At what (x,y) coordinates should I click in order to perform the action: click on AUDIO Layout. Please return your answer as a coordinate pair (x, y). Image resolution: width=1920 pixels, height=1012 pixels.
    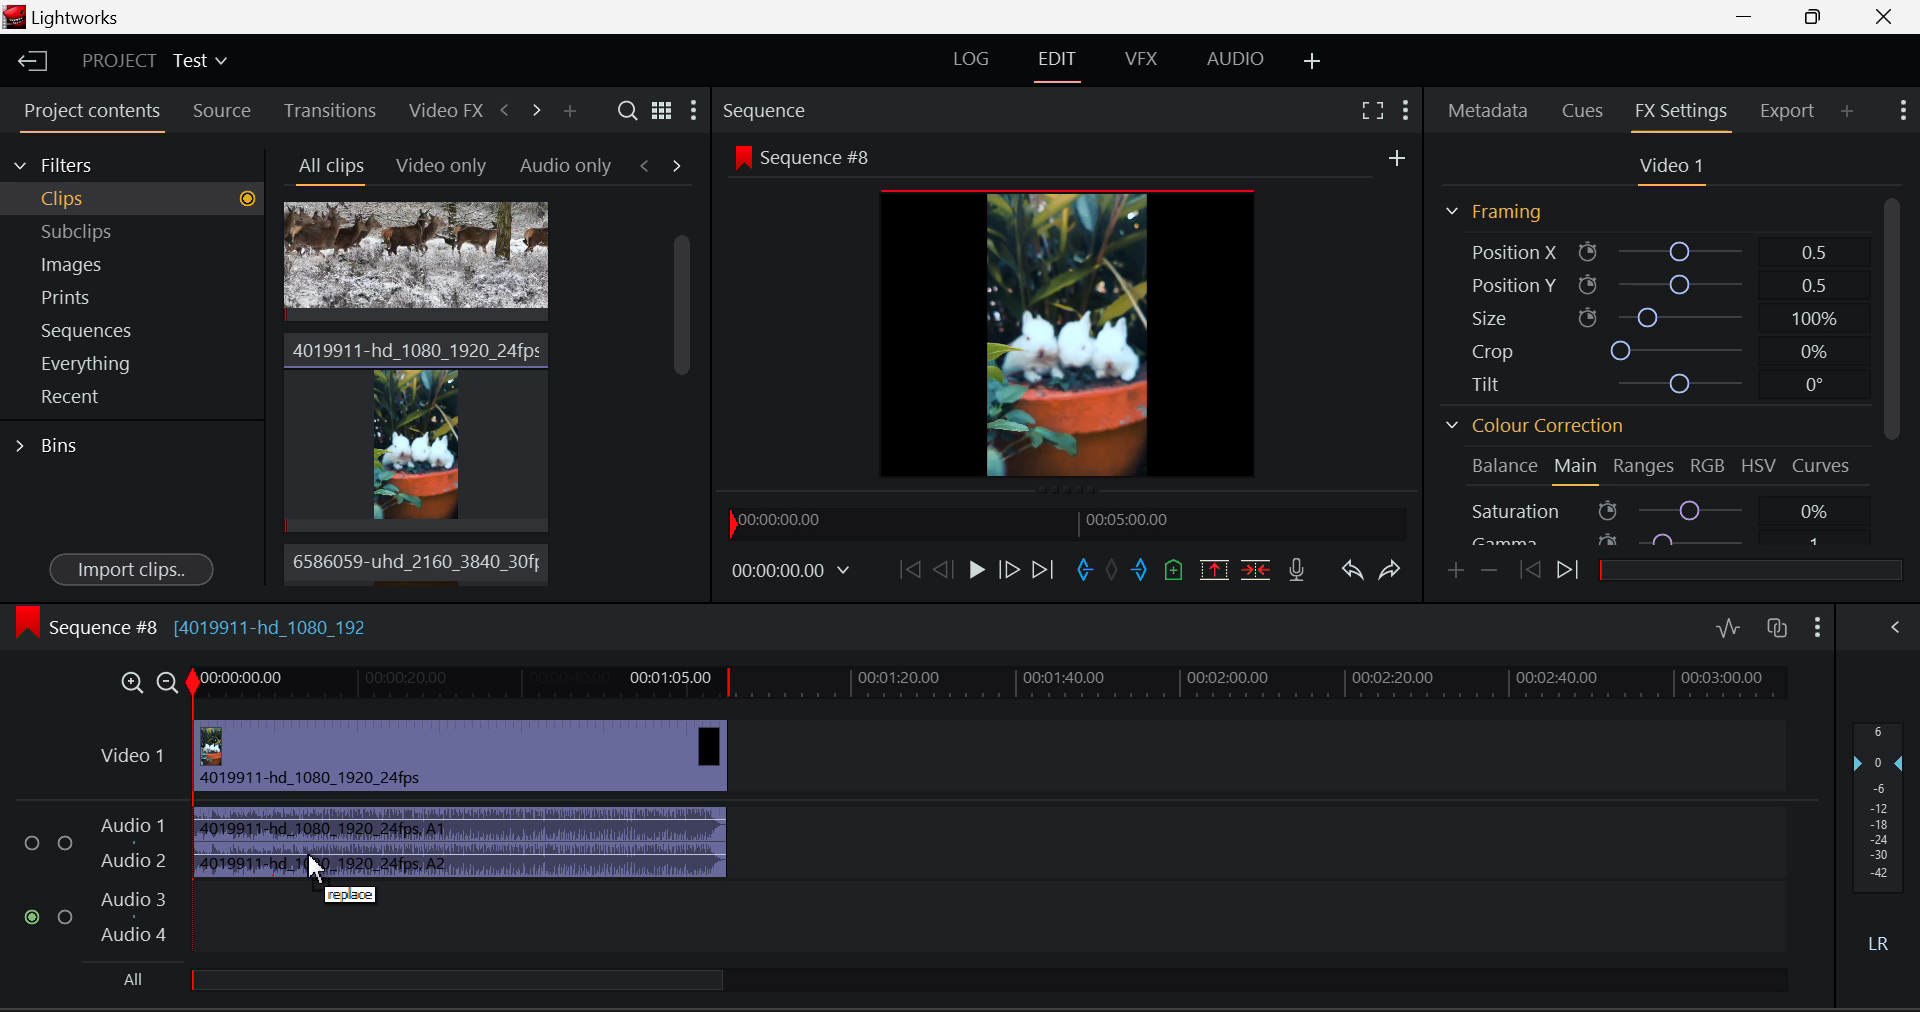
    Looking at the image, I should click on (1235, 59).